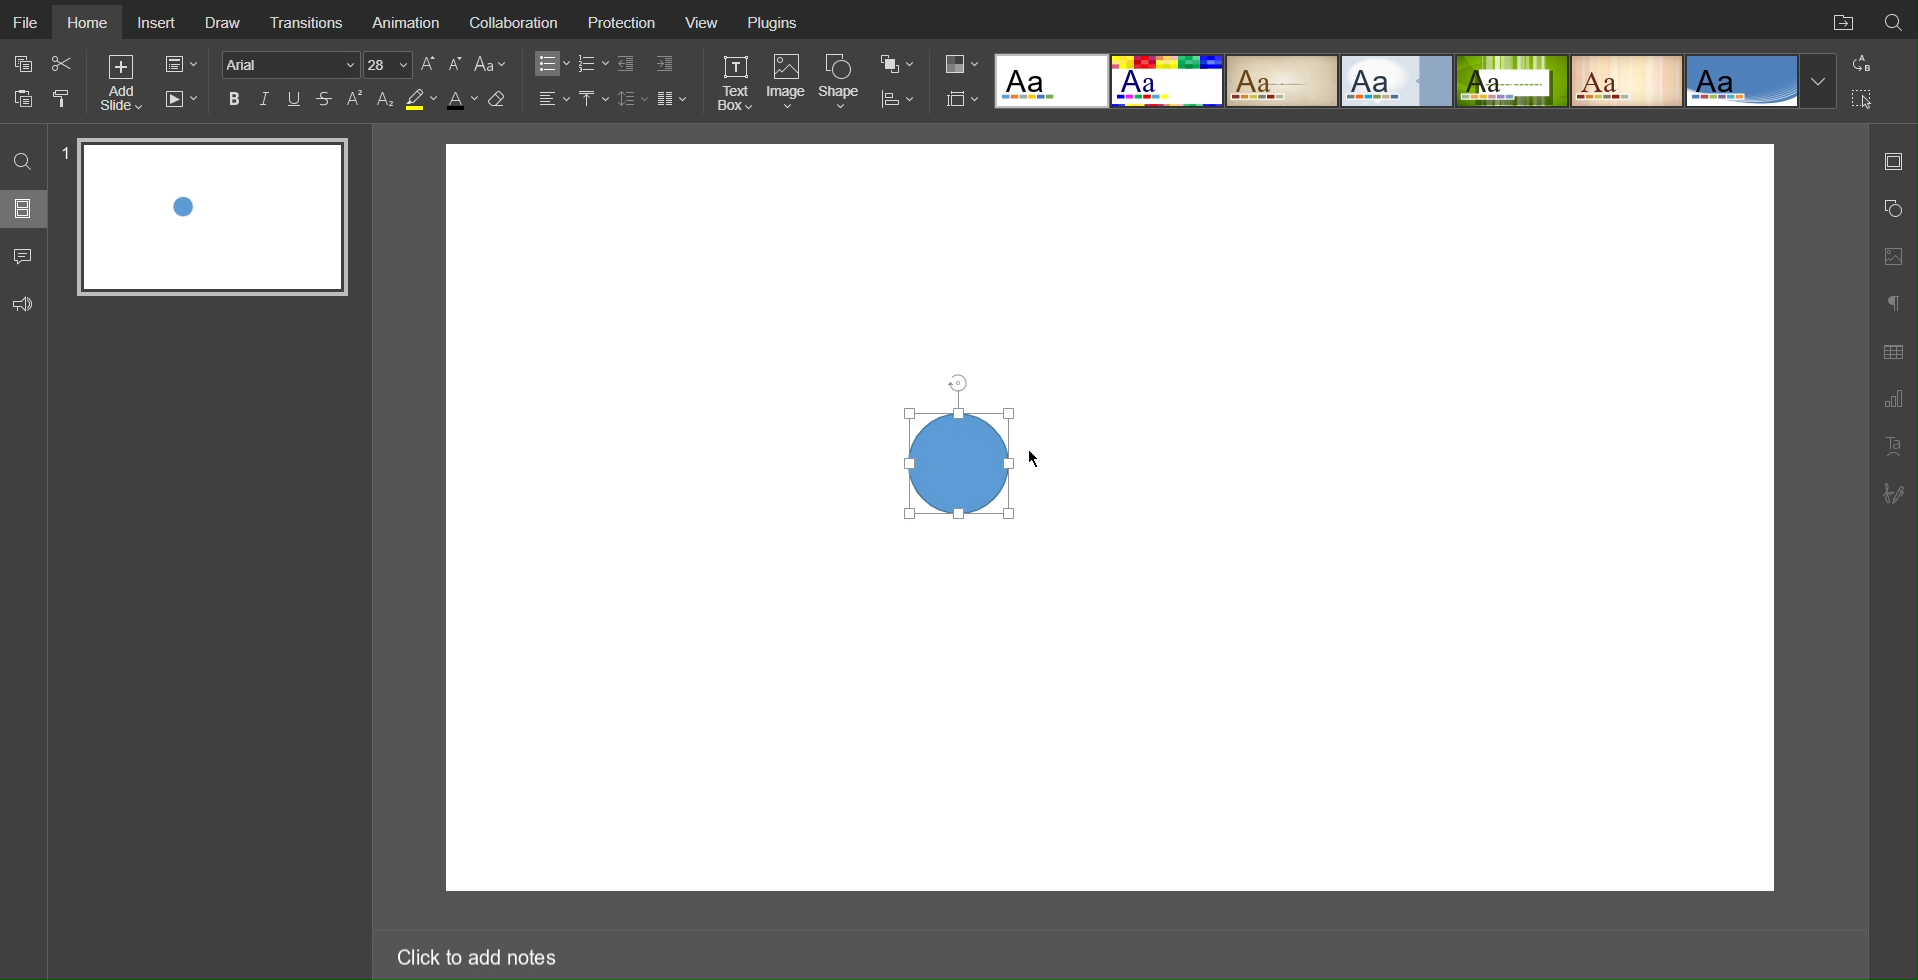 The image size is (1918, 980). I want to click on Increase Indent, so click(663, 65).